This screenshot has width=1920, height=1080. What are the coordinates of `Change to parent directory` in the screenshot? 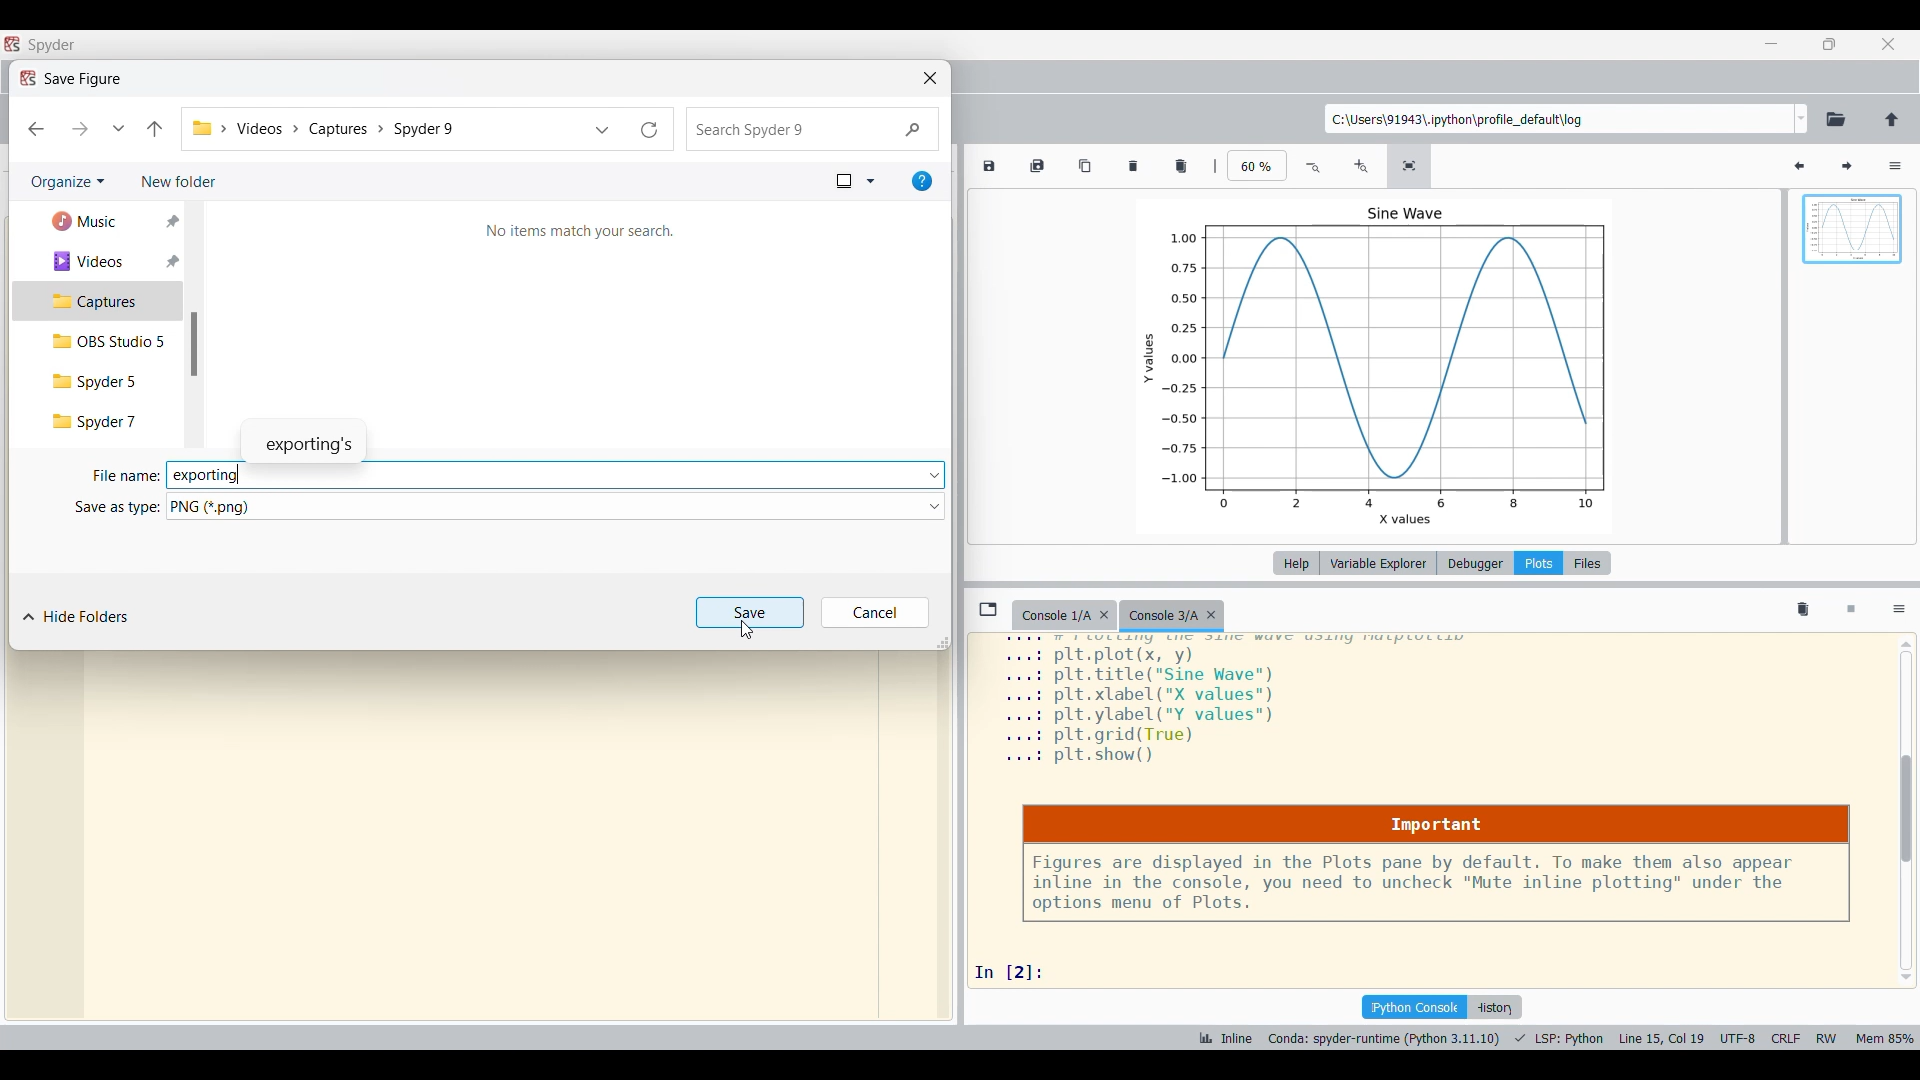 It's located at (1892, 119).